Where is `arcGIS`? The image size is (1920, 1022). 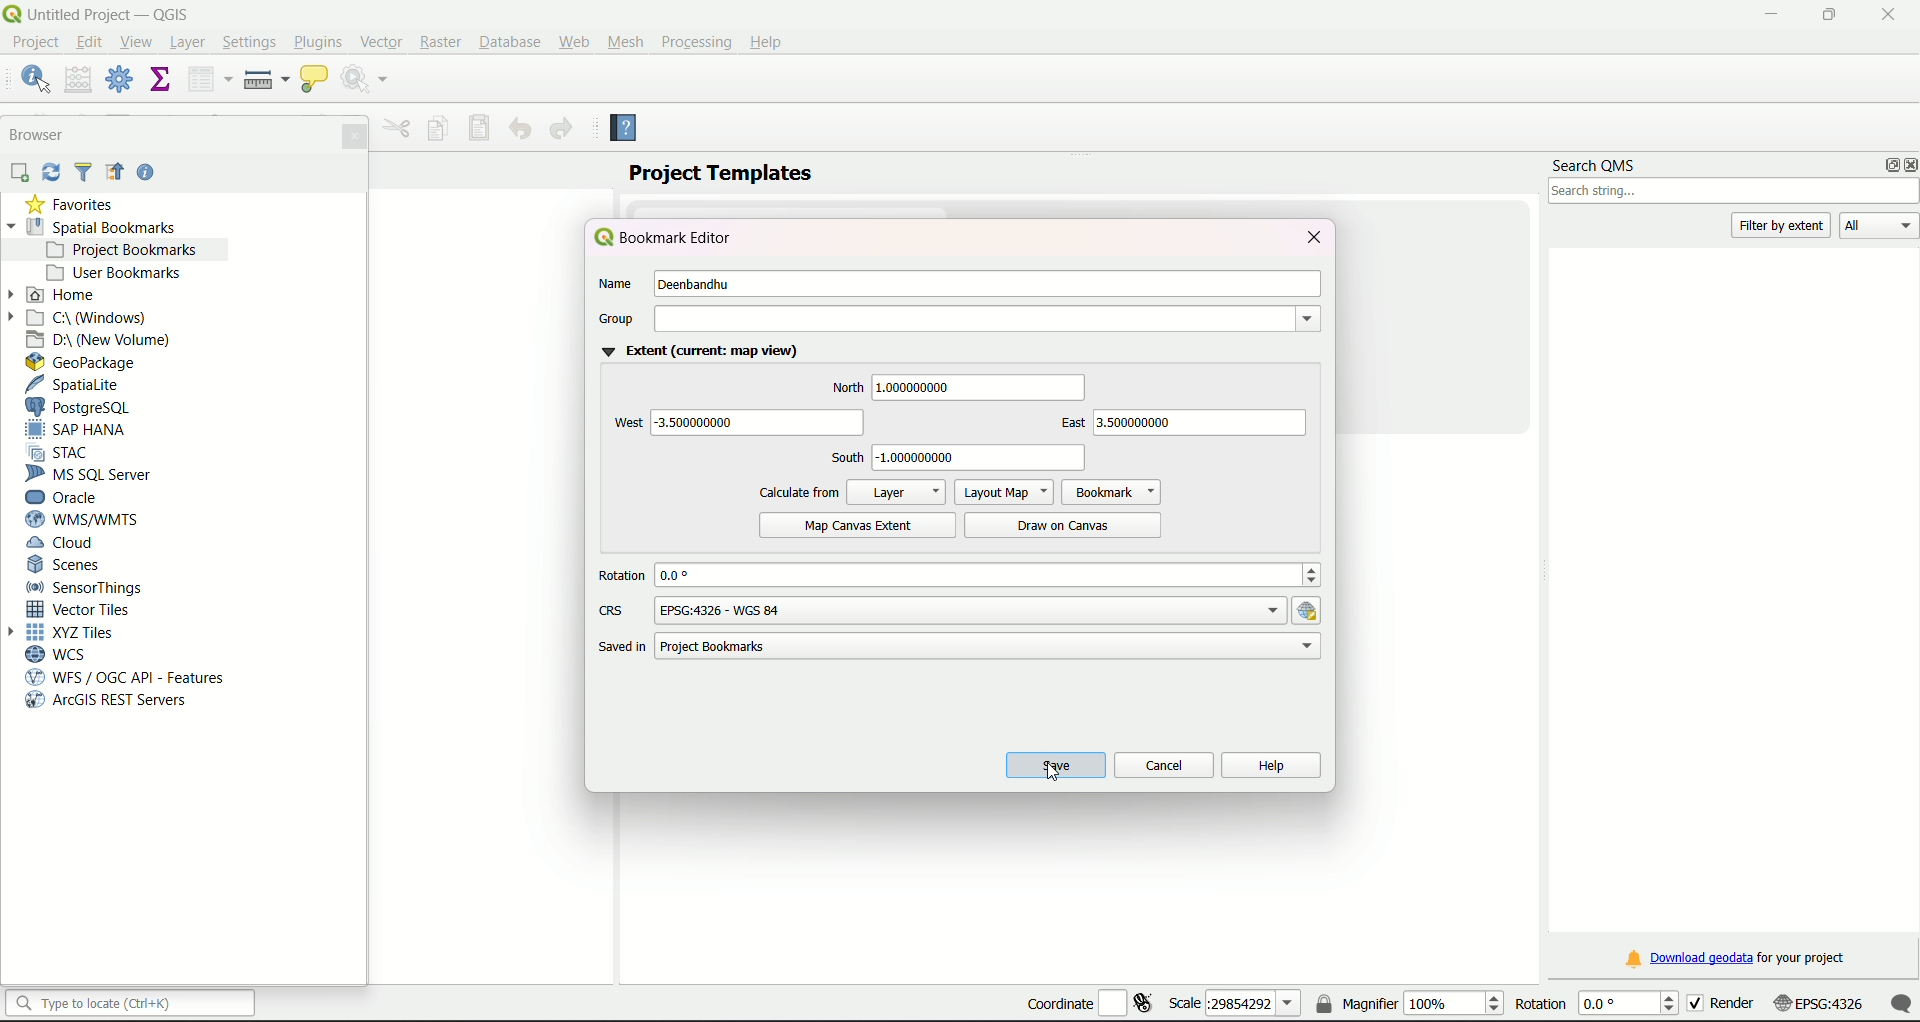 arcGIS is located at coordinates (107, 702).